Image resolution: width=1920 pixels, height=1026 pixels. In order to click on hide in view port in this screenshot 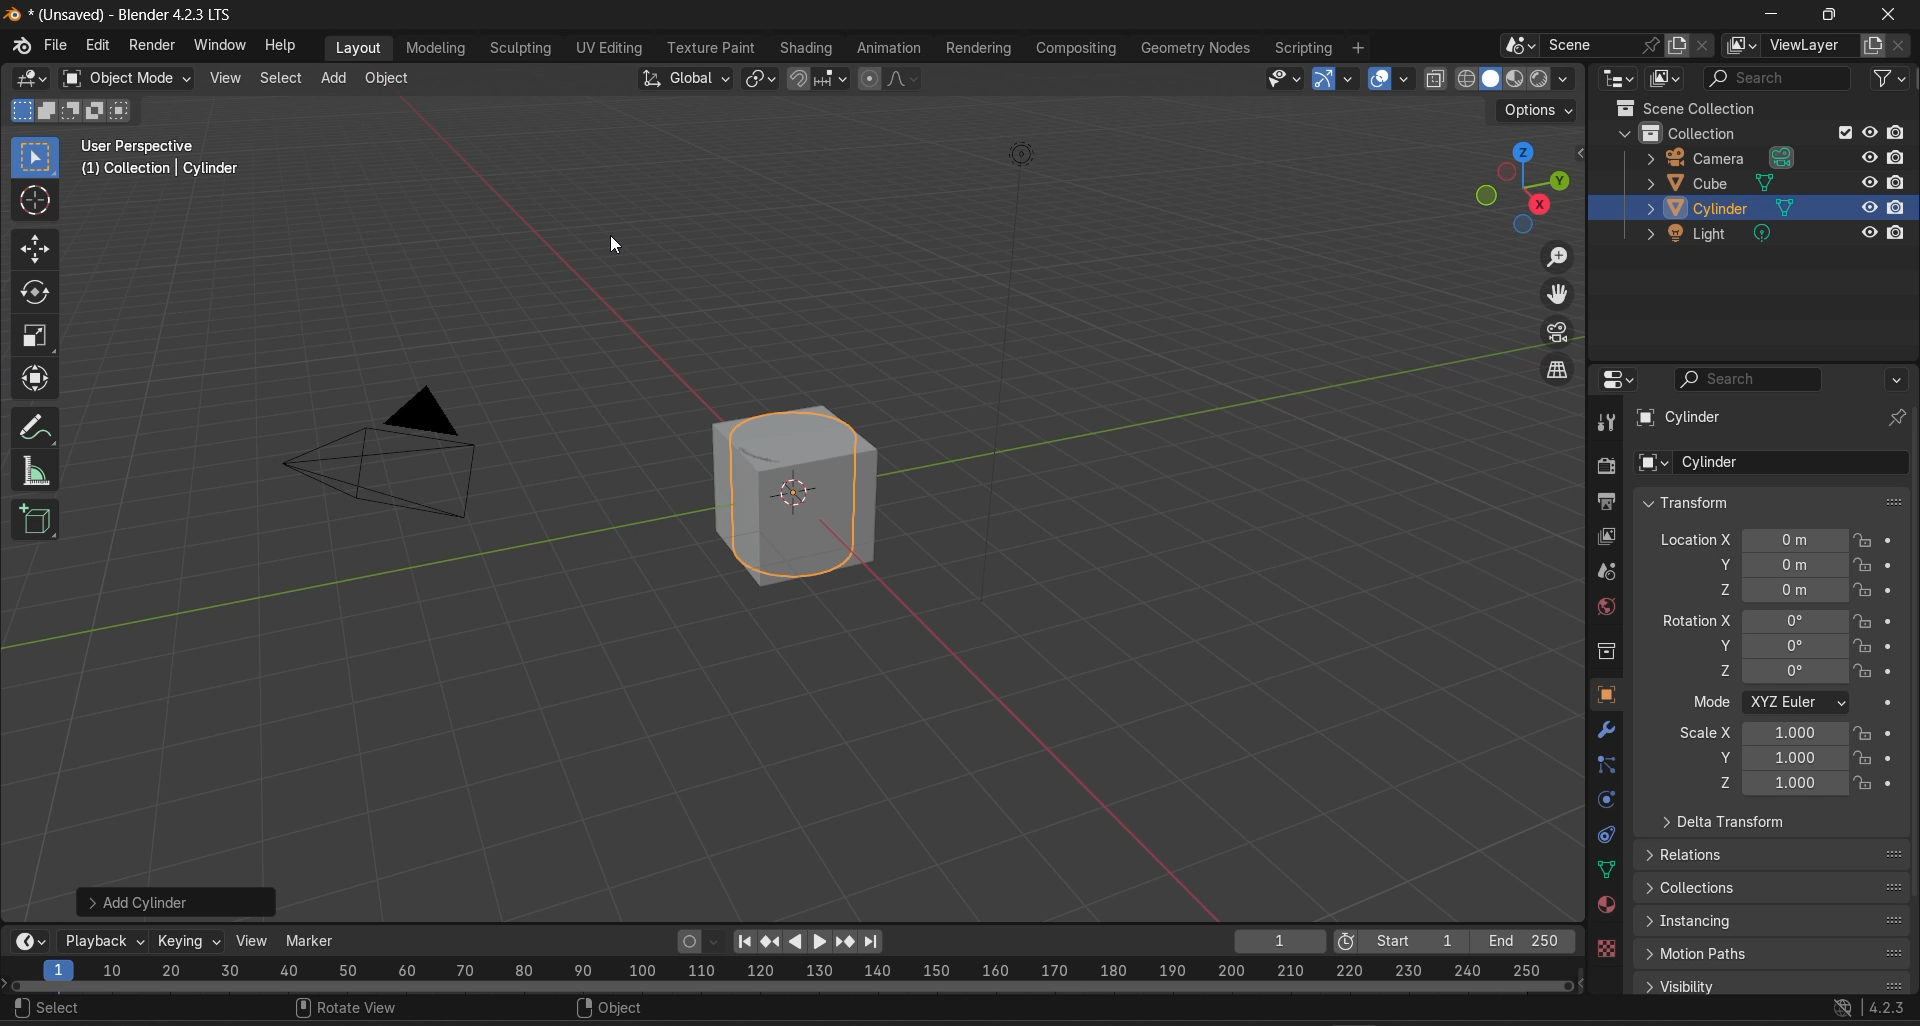, I will do `click(1866, 208)`.